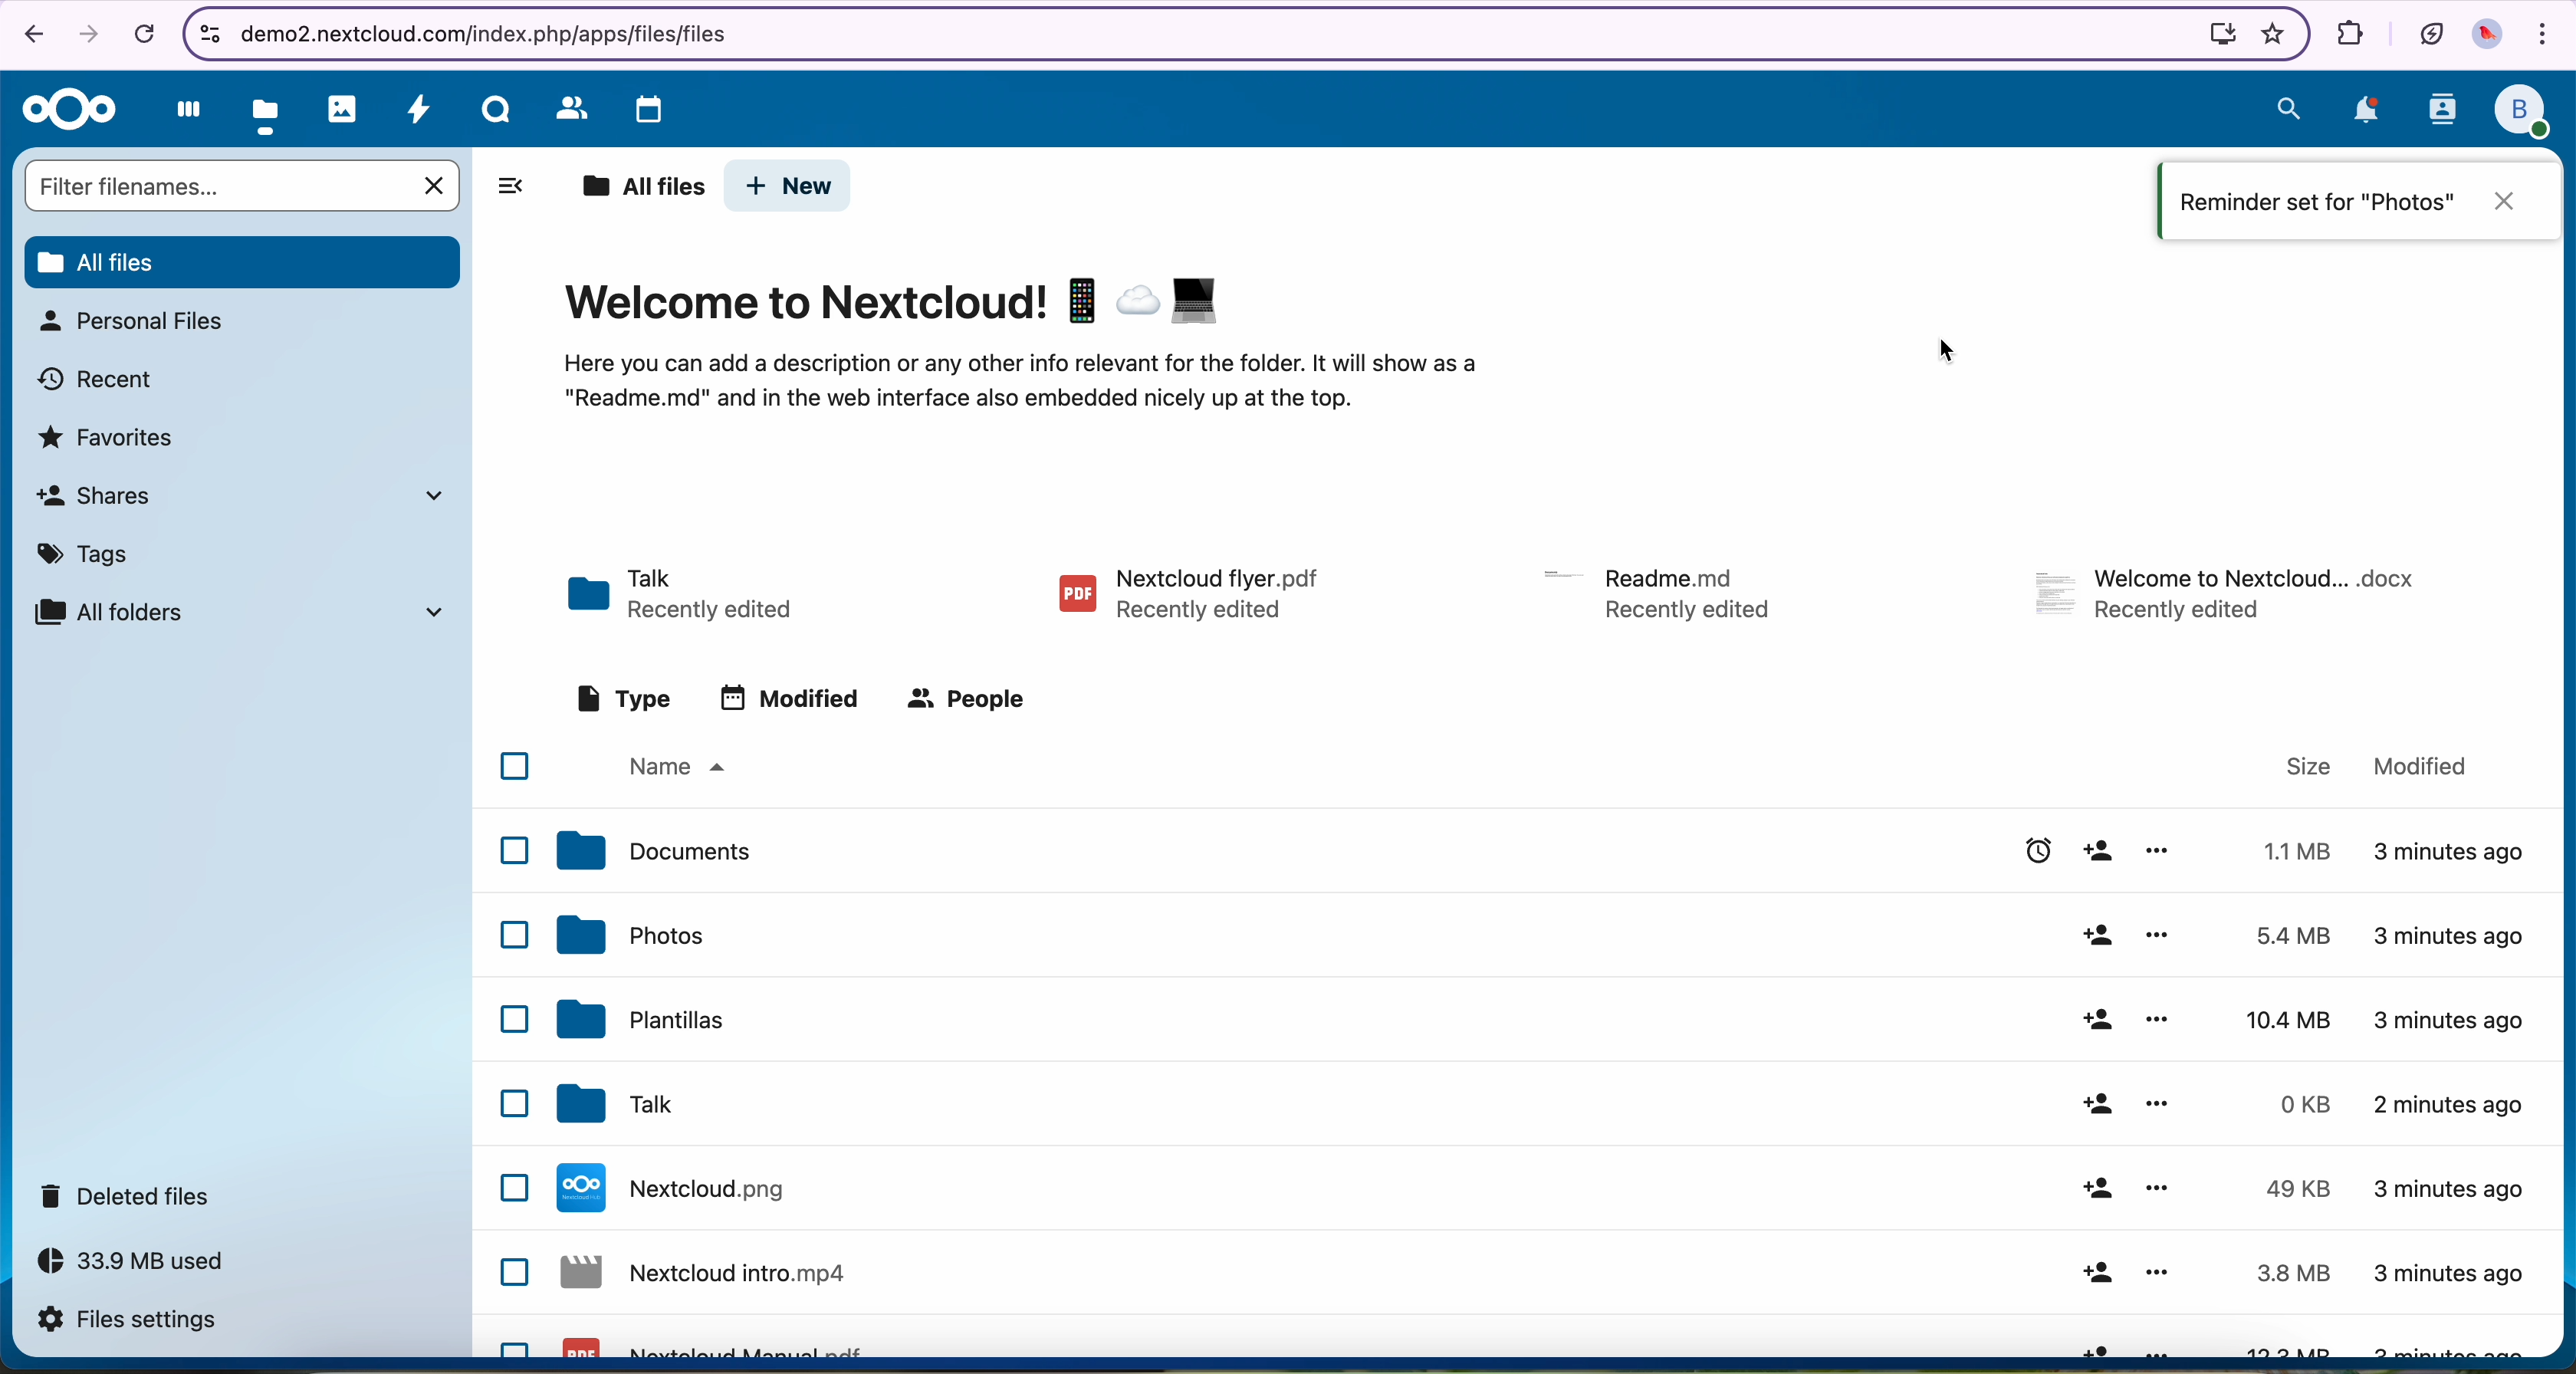  I want to click on modified, so click(2423, 766).